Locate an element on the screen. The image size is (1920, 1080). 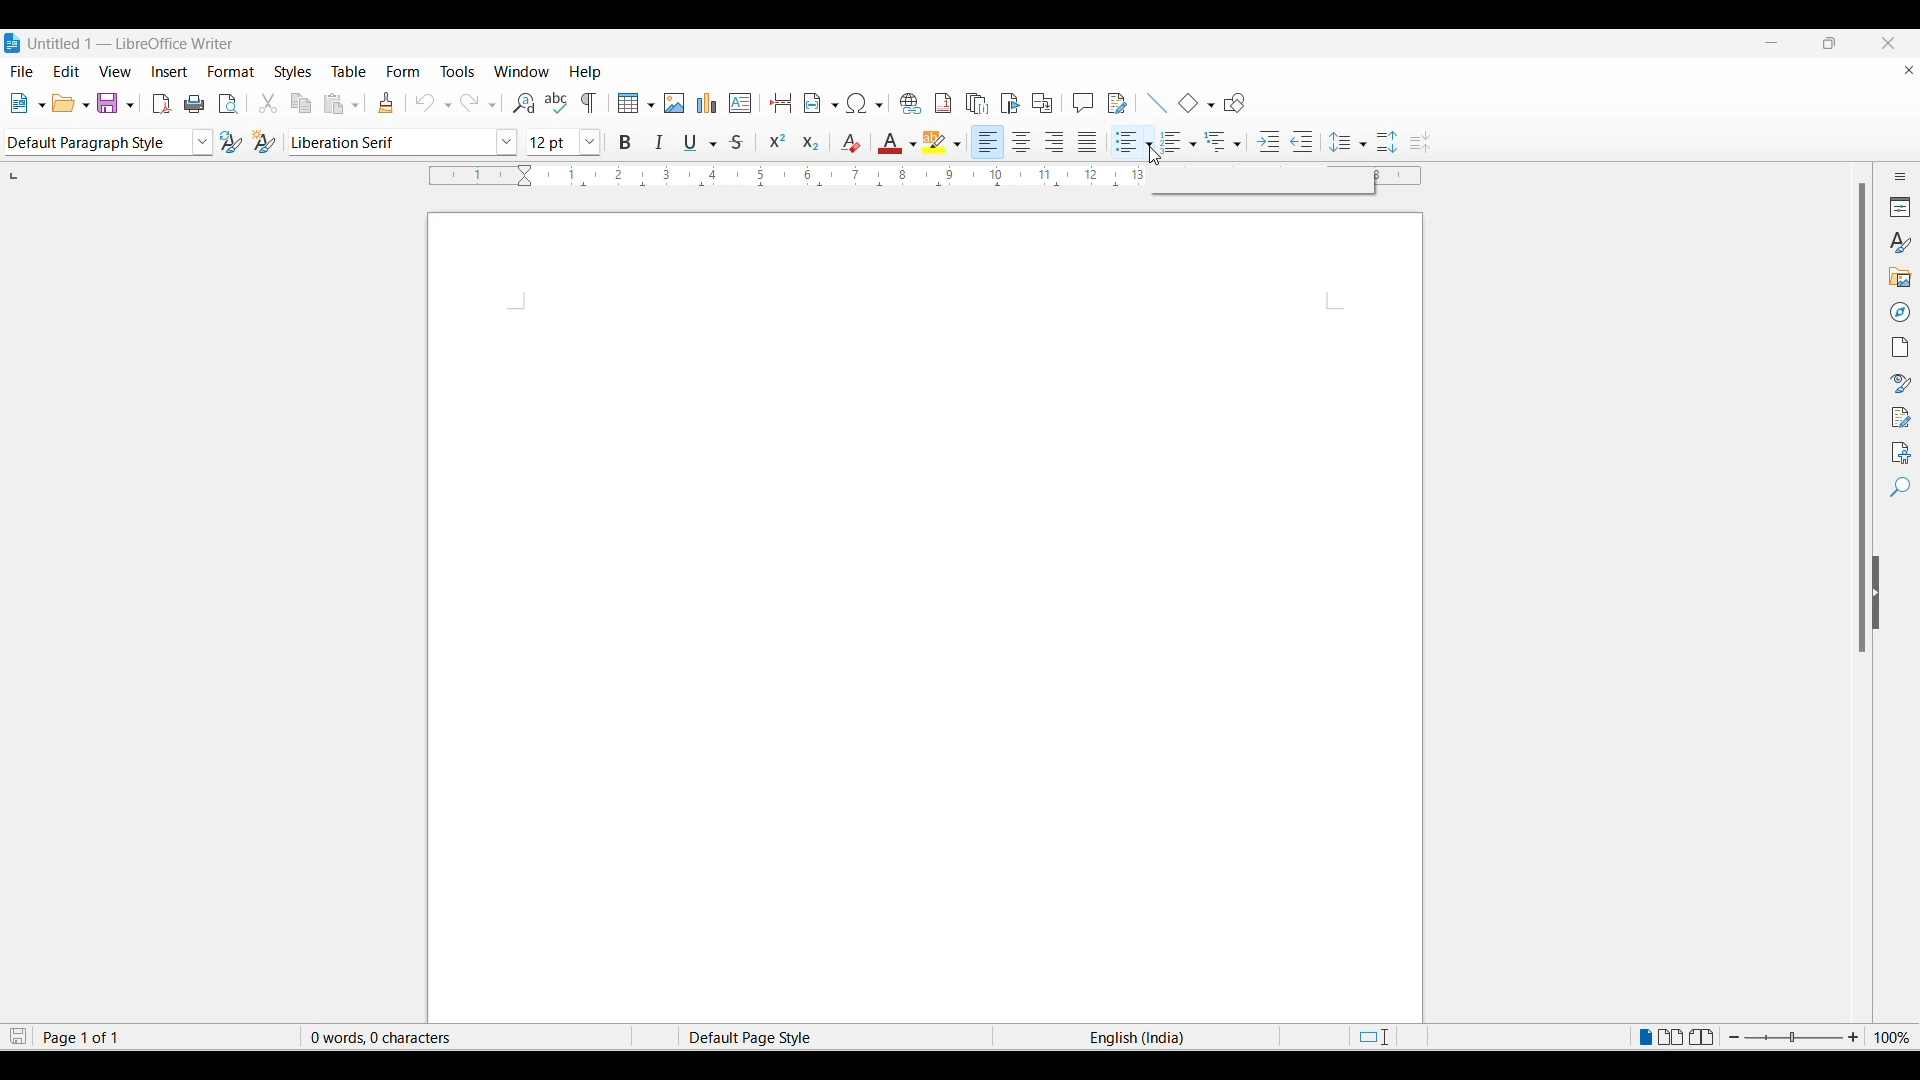
Page is located at coordinates (1899, 345).